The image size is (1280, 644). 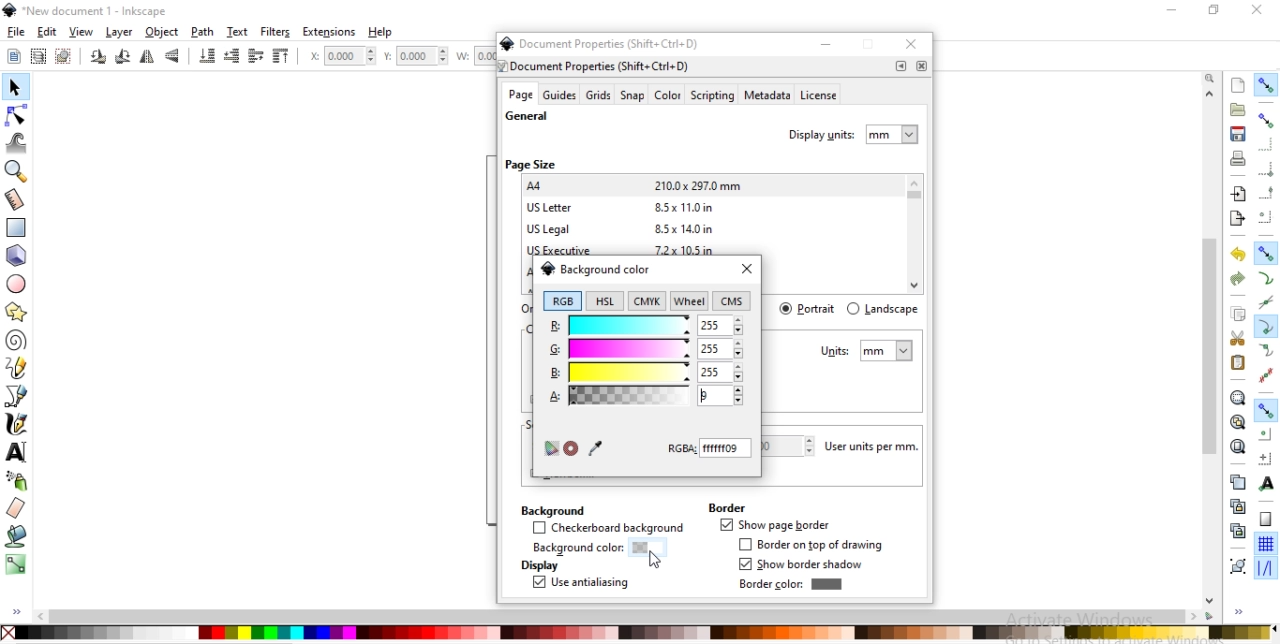 What do you see at coordinates (527, 117) in the screenshot?
I see `general` at bounding box center [527, 117].